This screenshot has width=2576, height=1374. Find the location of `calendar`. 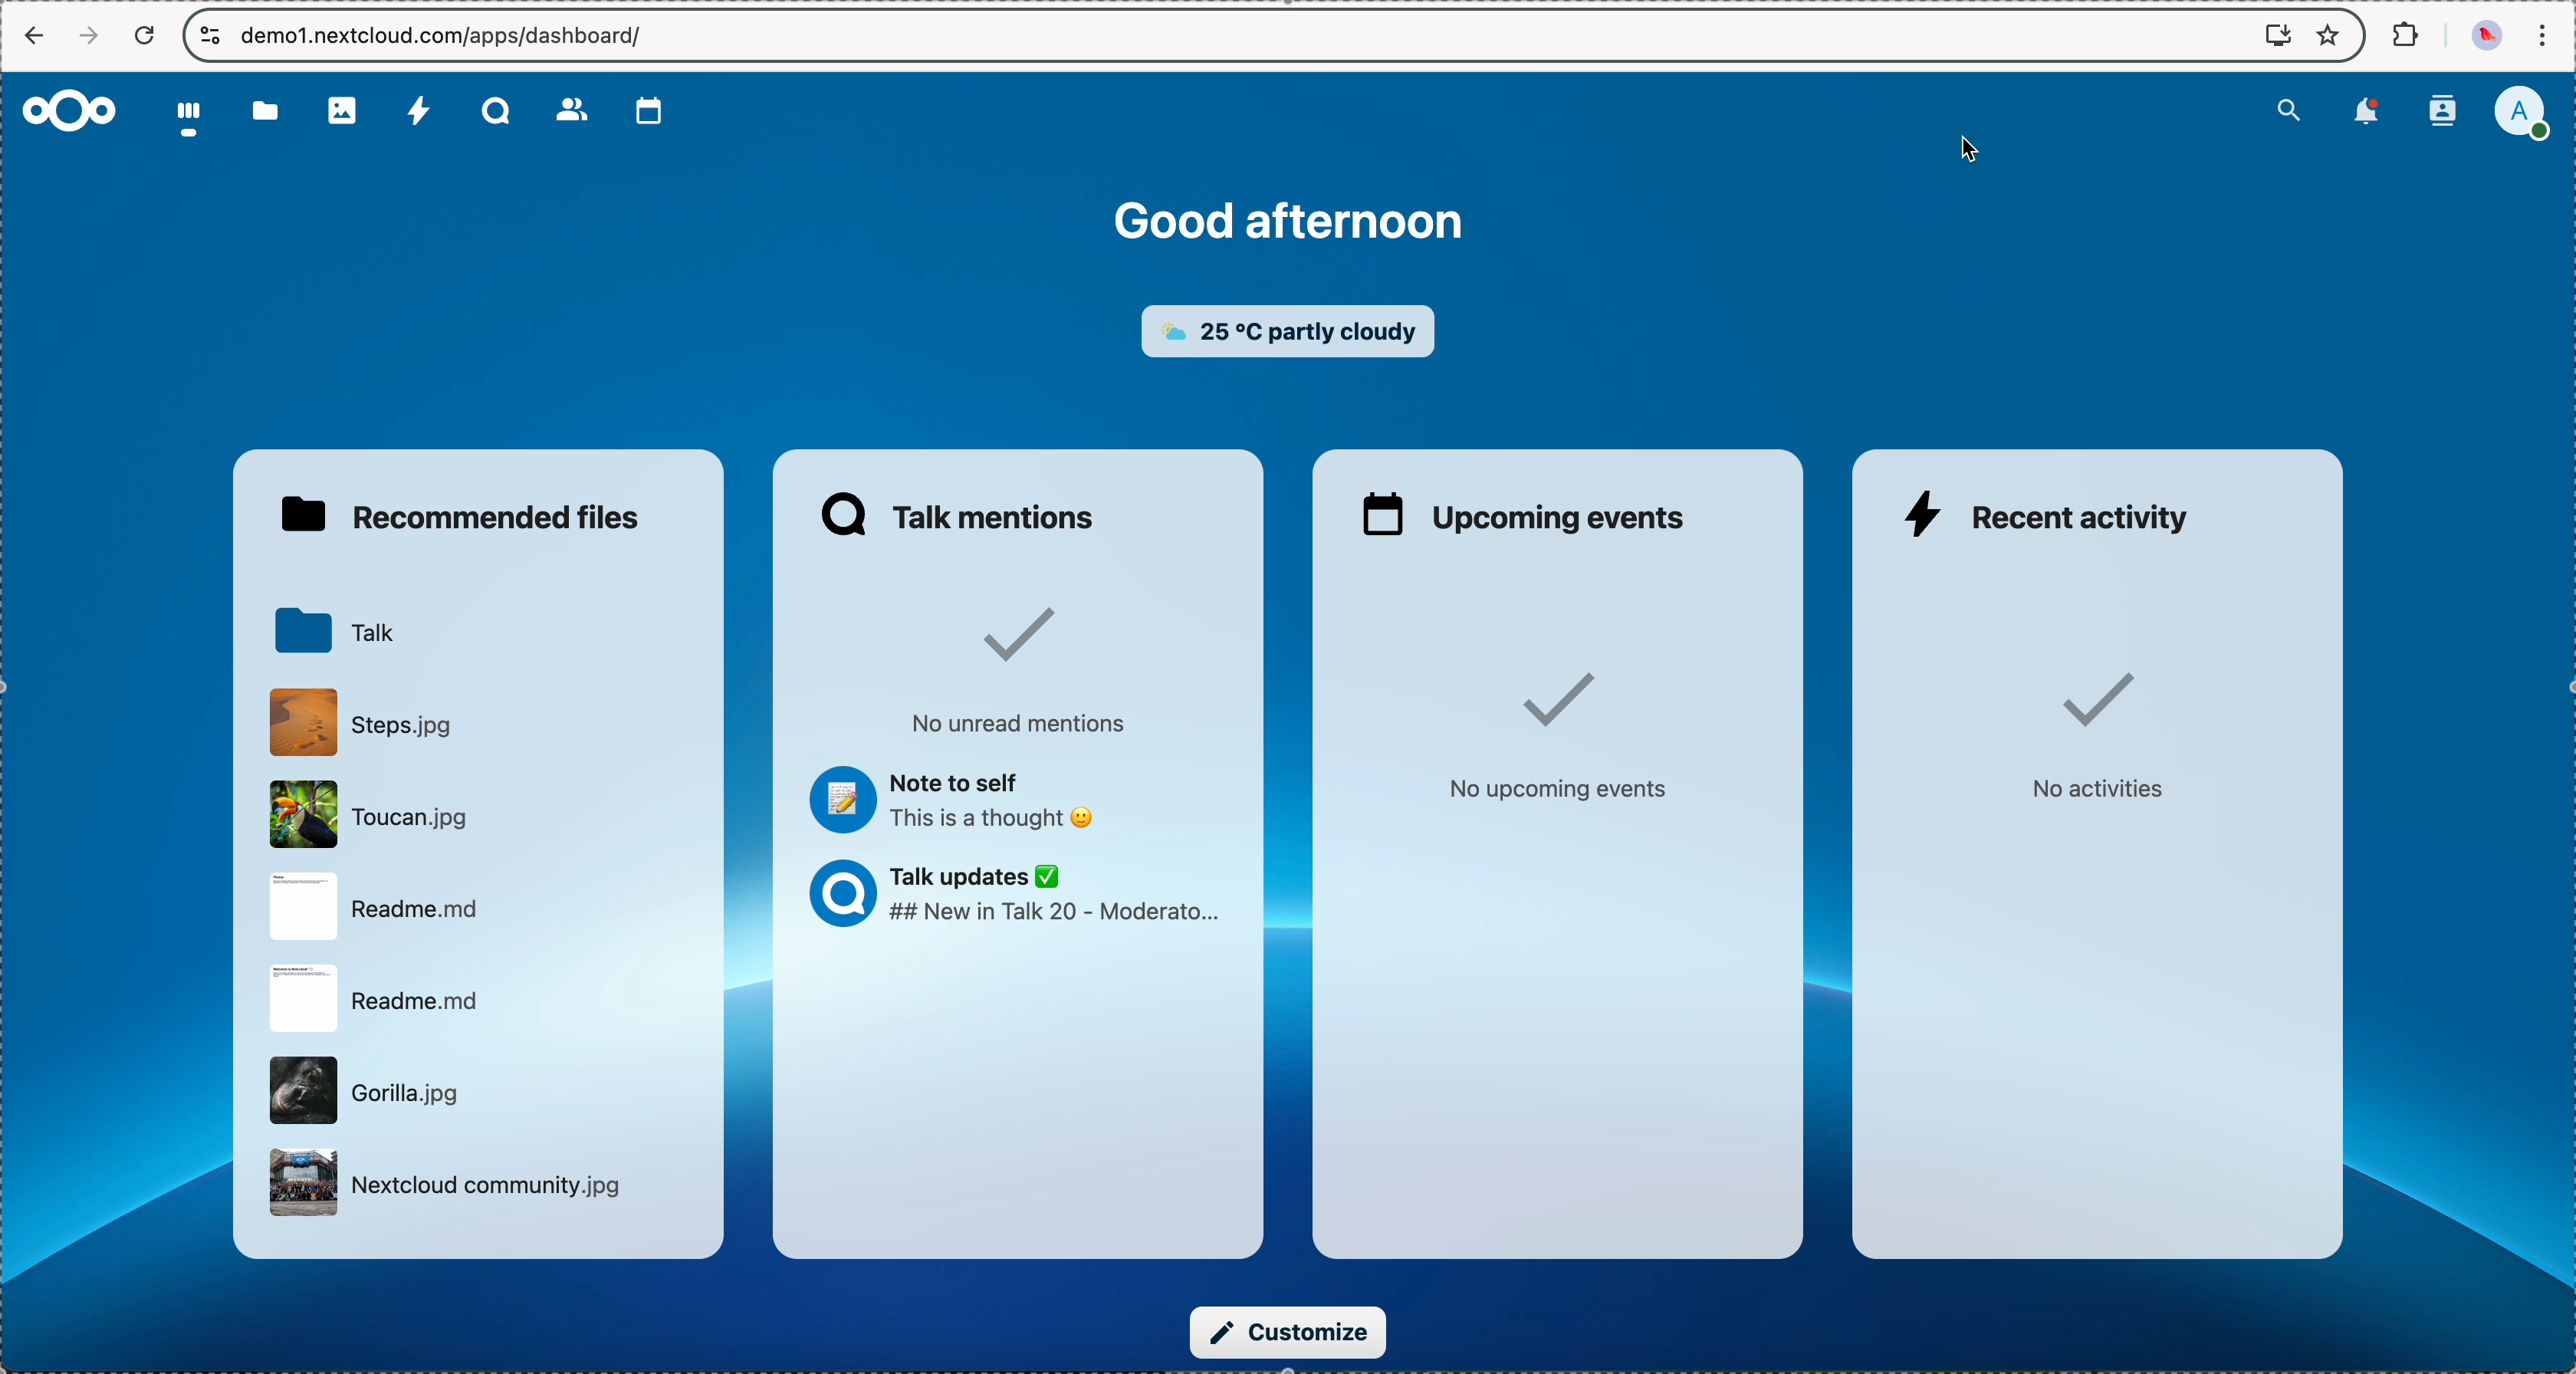

calendar is located at coordinates (649, 111).